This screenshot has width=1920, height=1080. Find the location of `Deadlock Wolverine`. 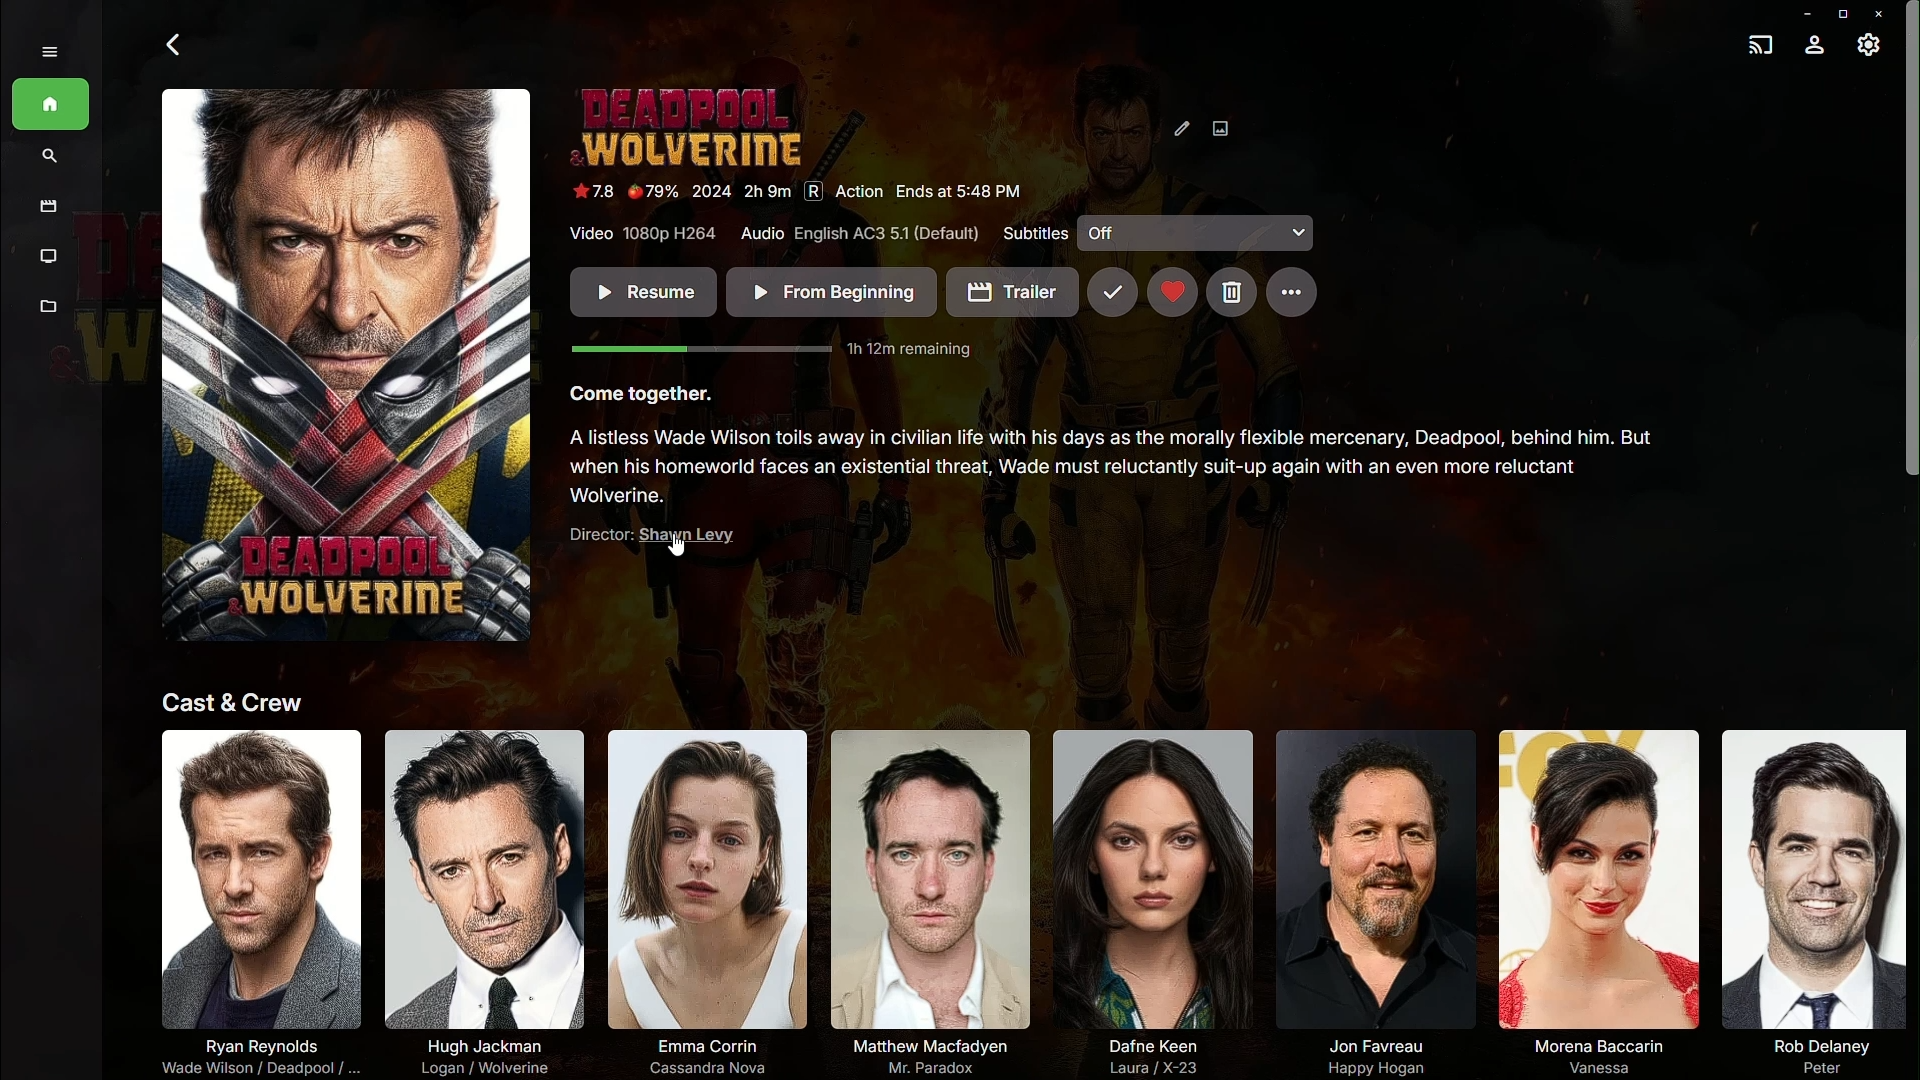

Deadlock Wolverine is located at coordinates (344, 370).